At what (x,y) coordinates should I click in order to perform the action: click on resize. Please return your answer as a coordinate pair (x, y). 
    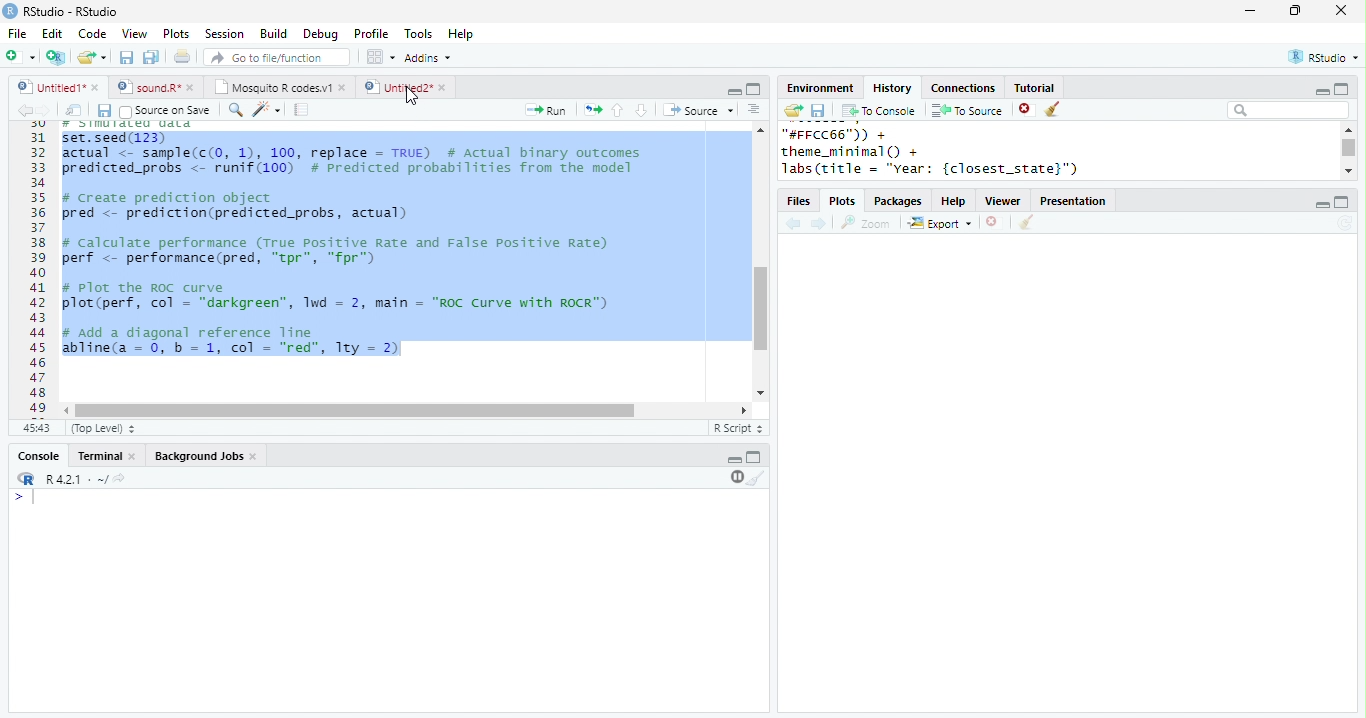
    Looking at the image, I should click on (1295, 11).